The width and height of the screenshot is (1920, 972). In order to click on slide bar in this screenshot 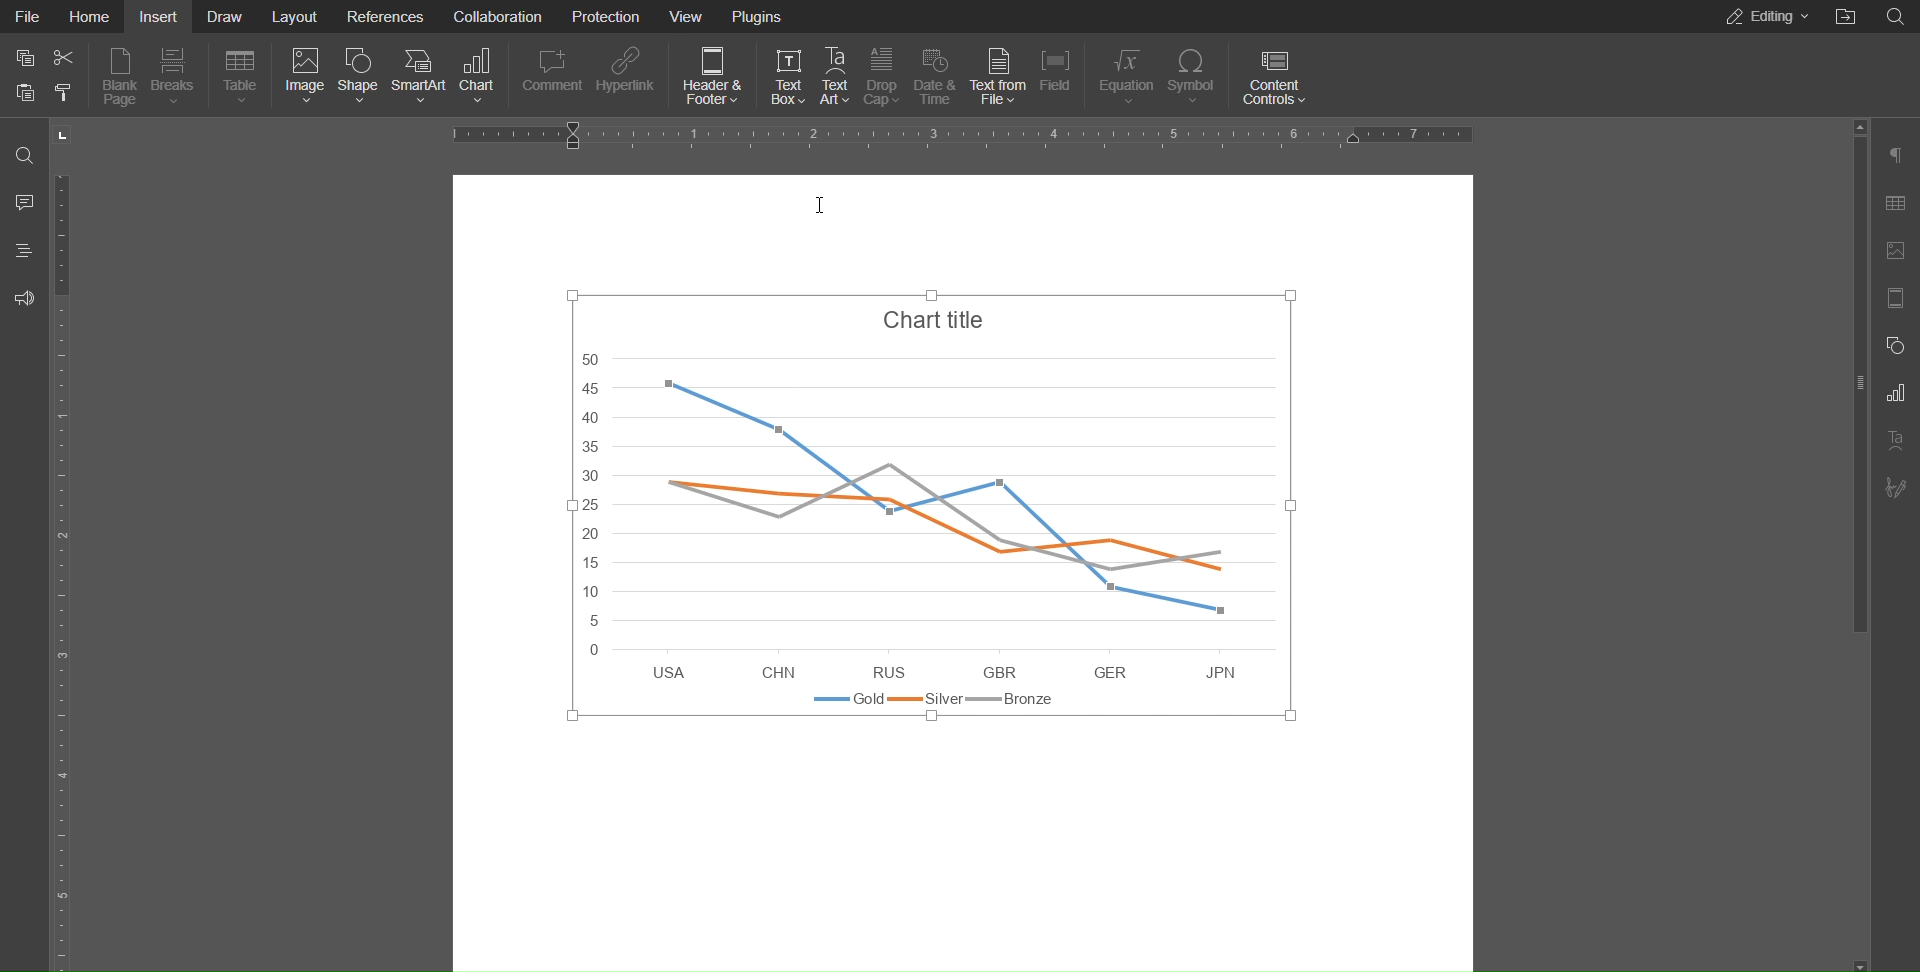, I will do `click(1851, 381)`.